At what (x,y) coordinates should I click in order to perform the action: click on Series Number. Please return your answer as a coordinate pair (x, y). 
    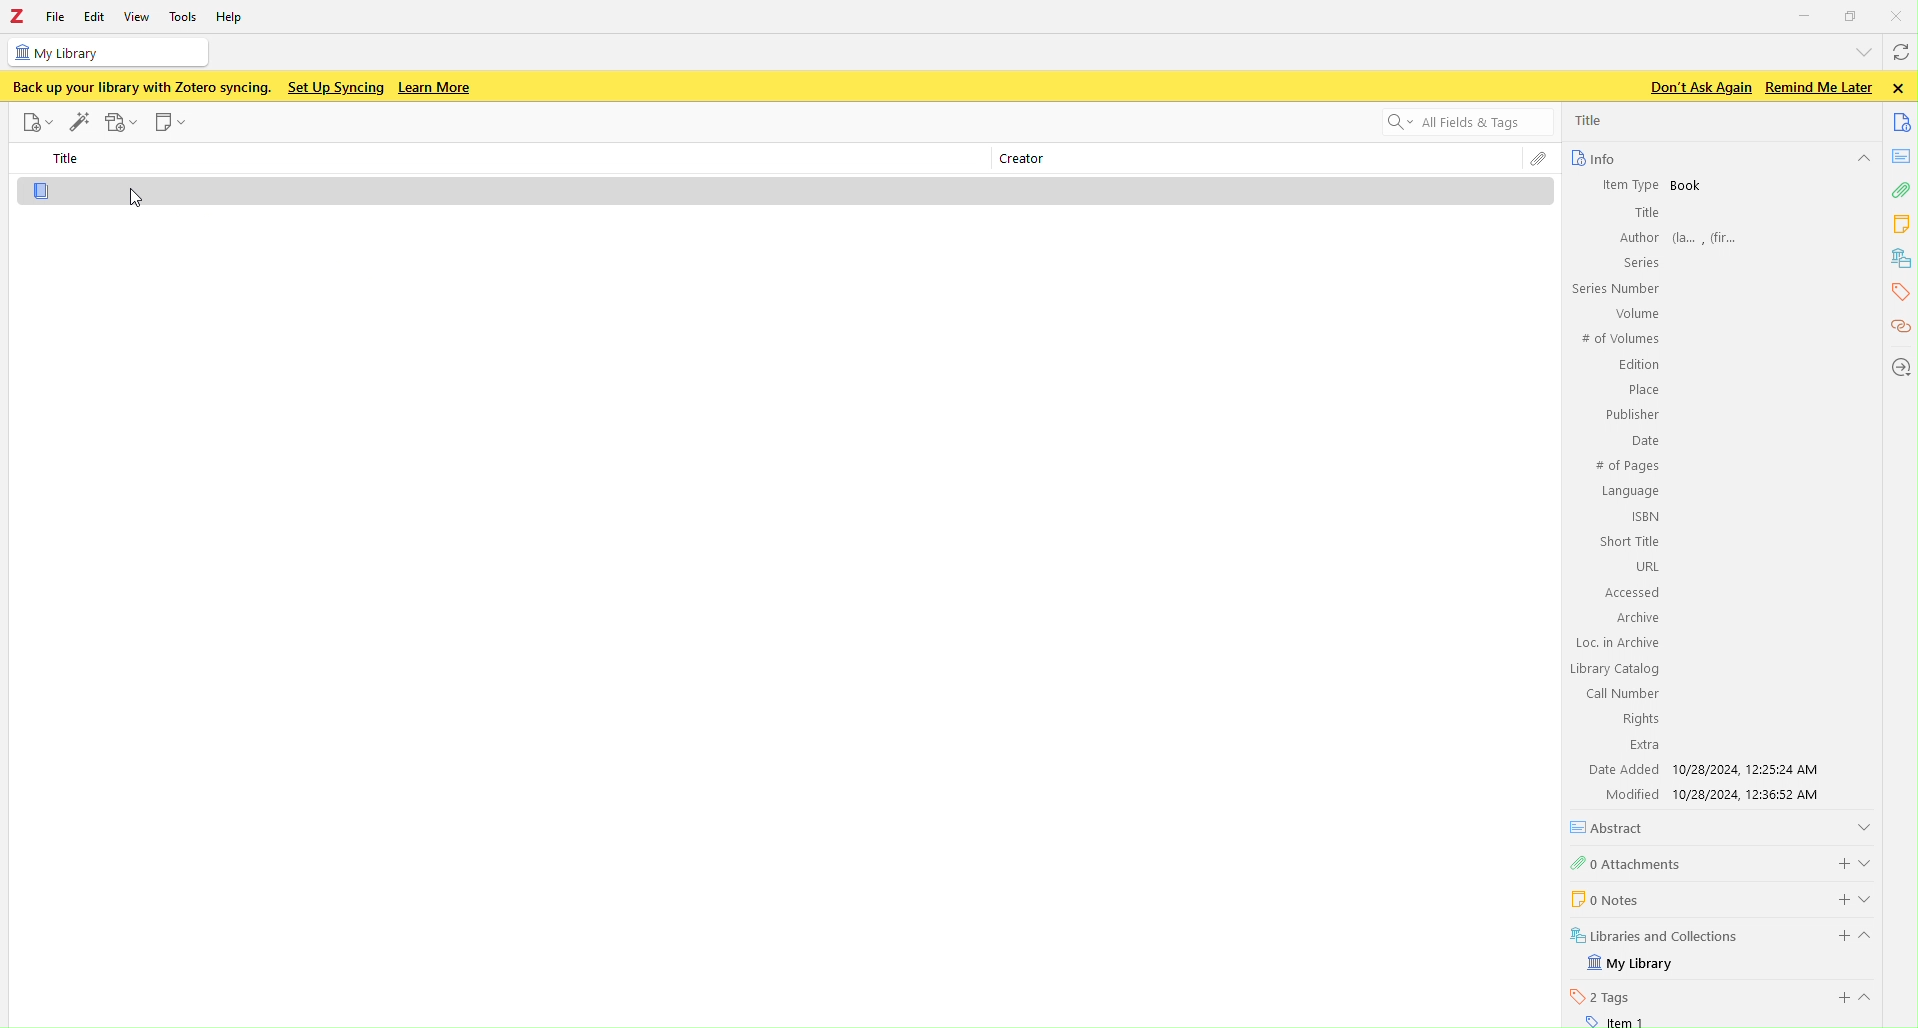
    Looking at the image, I should click on (1614, 289).